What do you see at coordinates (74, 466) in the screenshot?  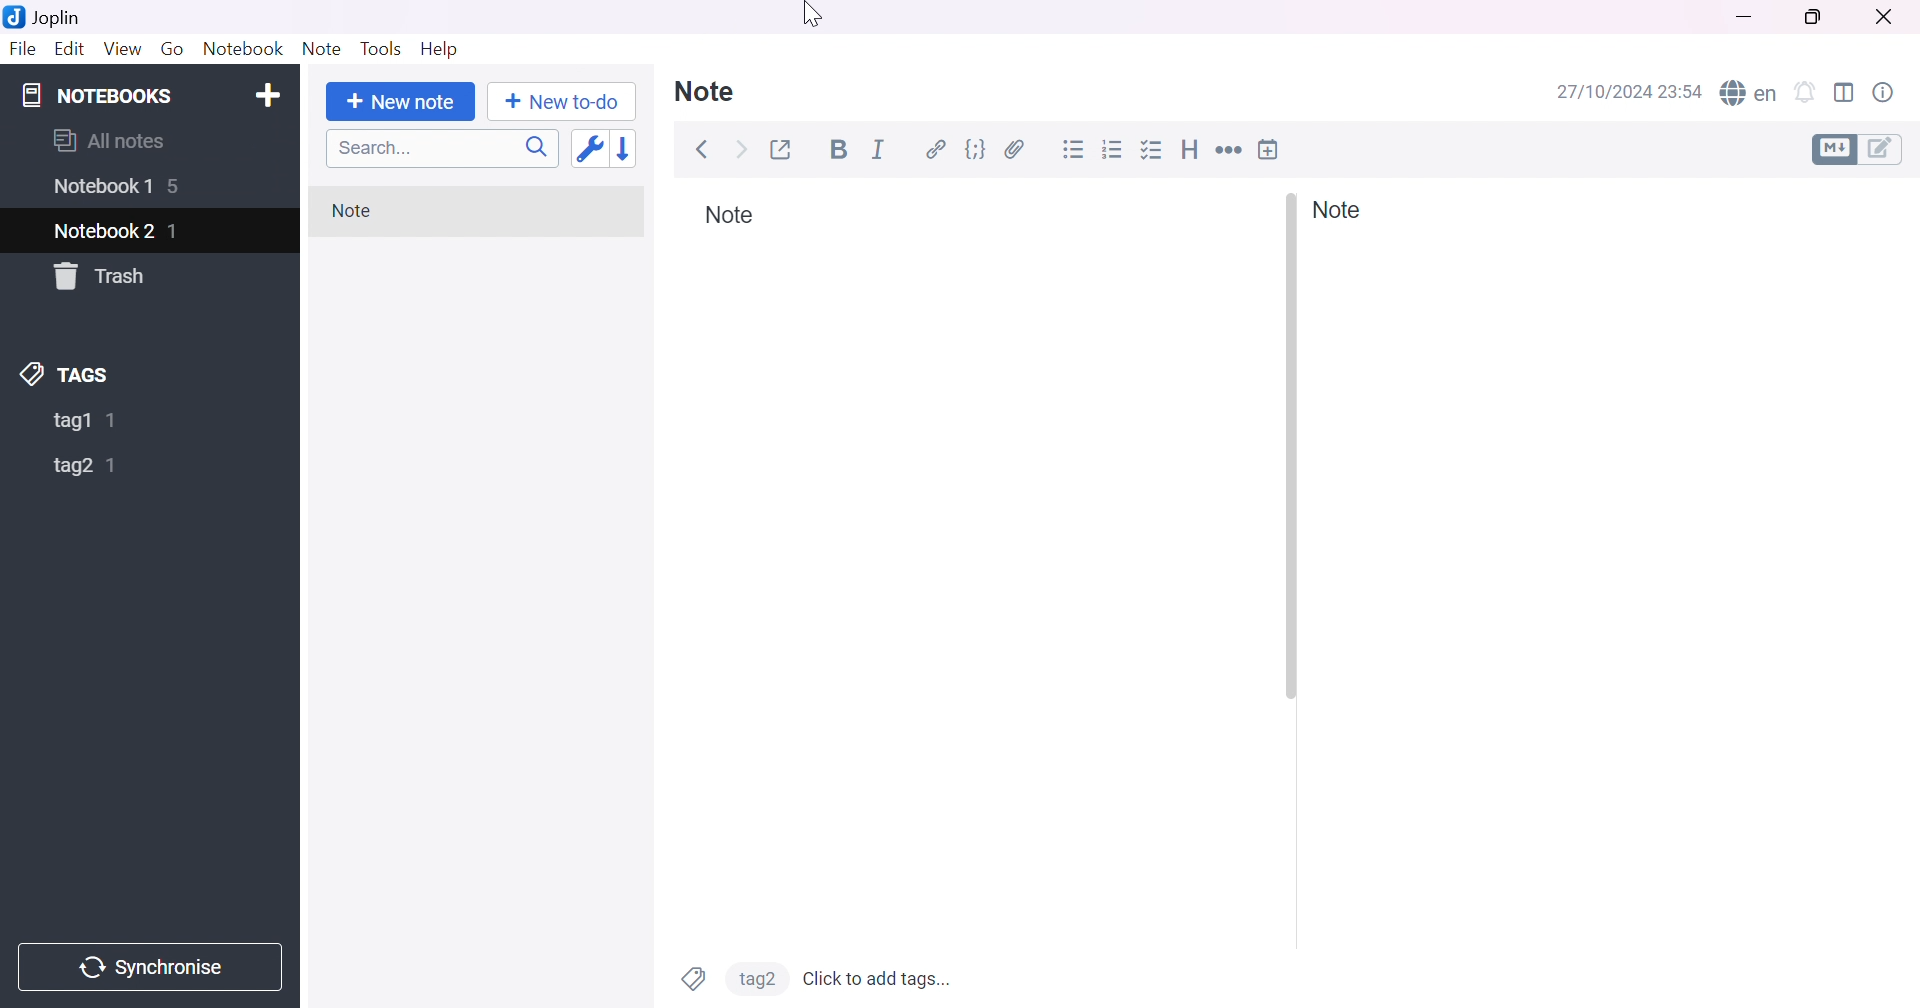 I see `tag2` at bounding box center [74, 466].